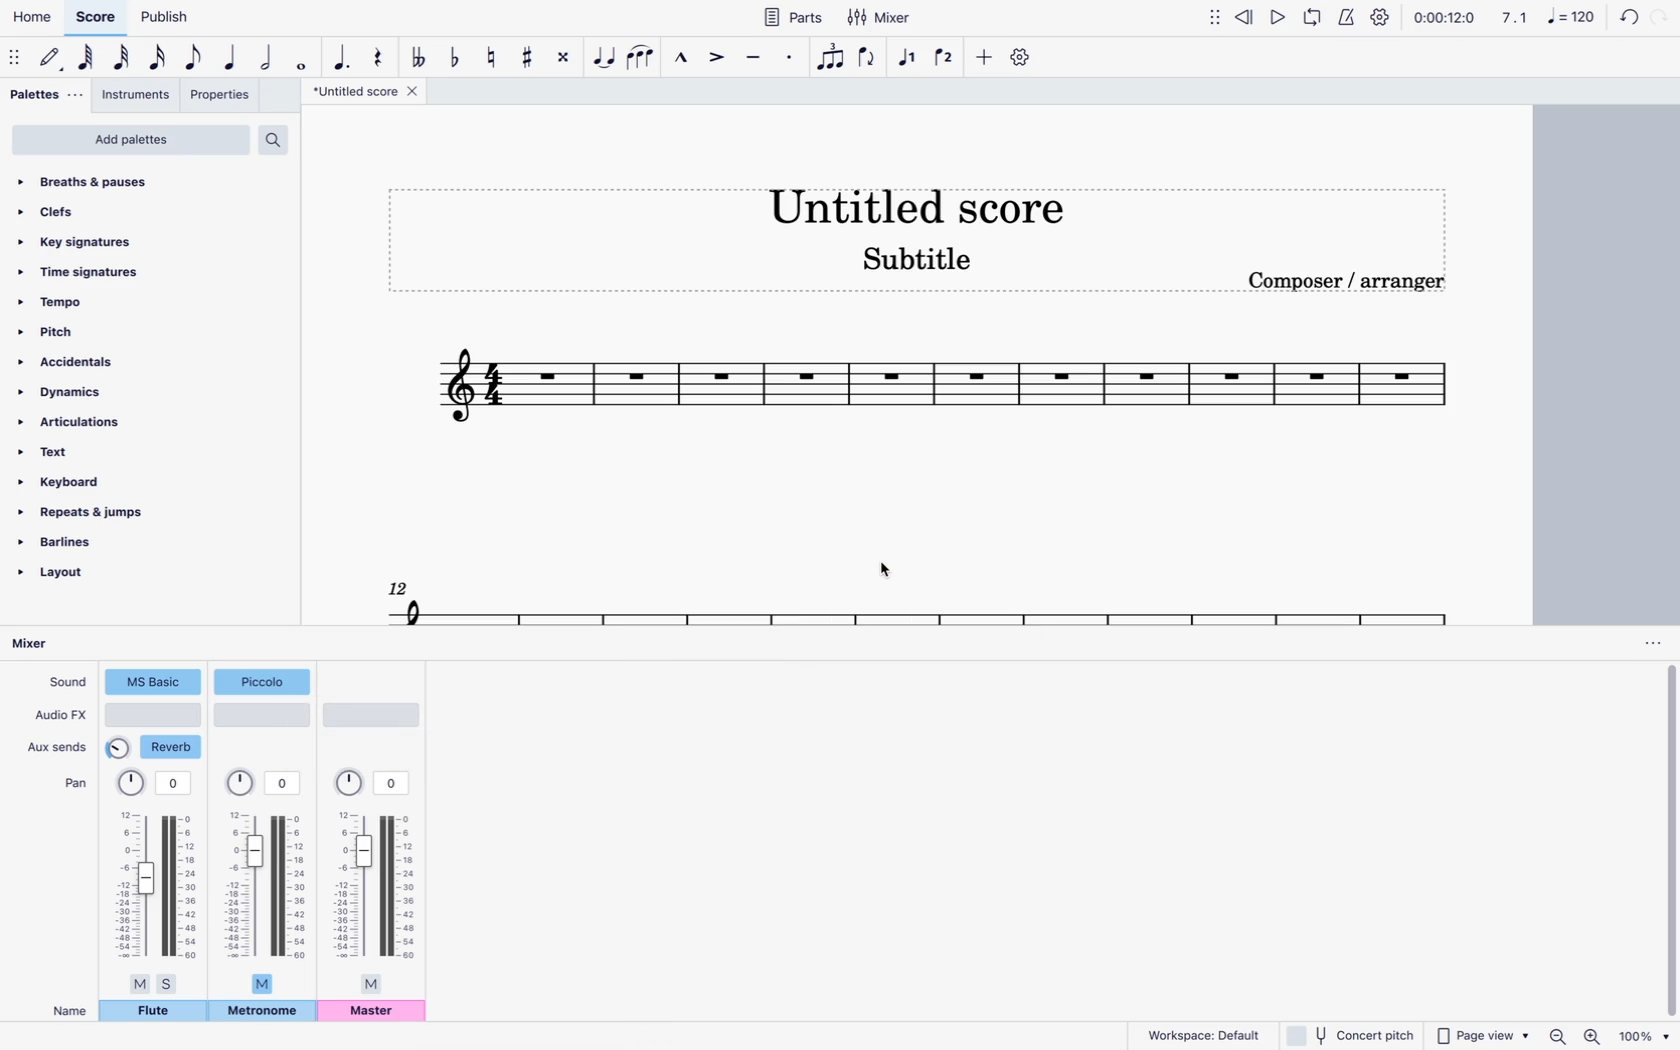 This screenshot has width=1680, height=1050. What do you see at coordinates (132, 238) in the screenshot?
I see `key signatures` at bounding box center [132, 238].